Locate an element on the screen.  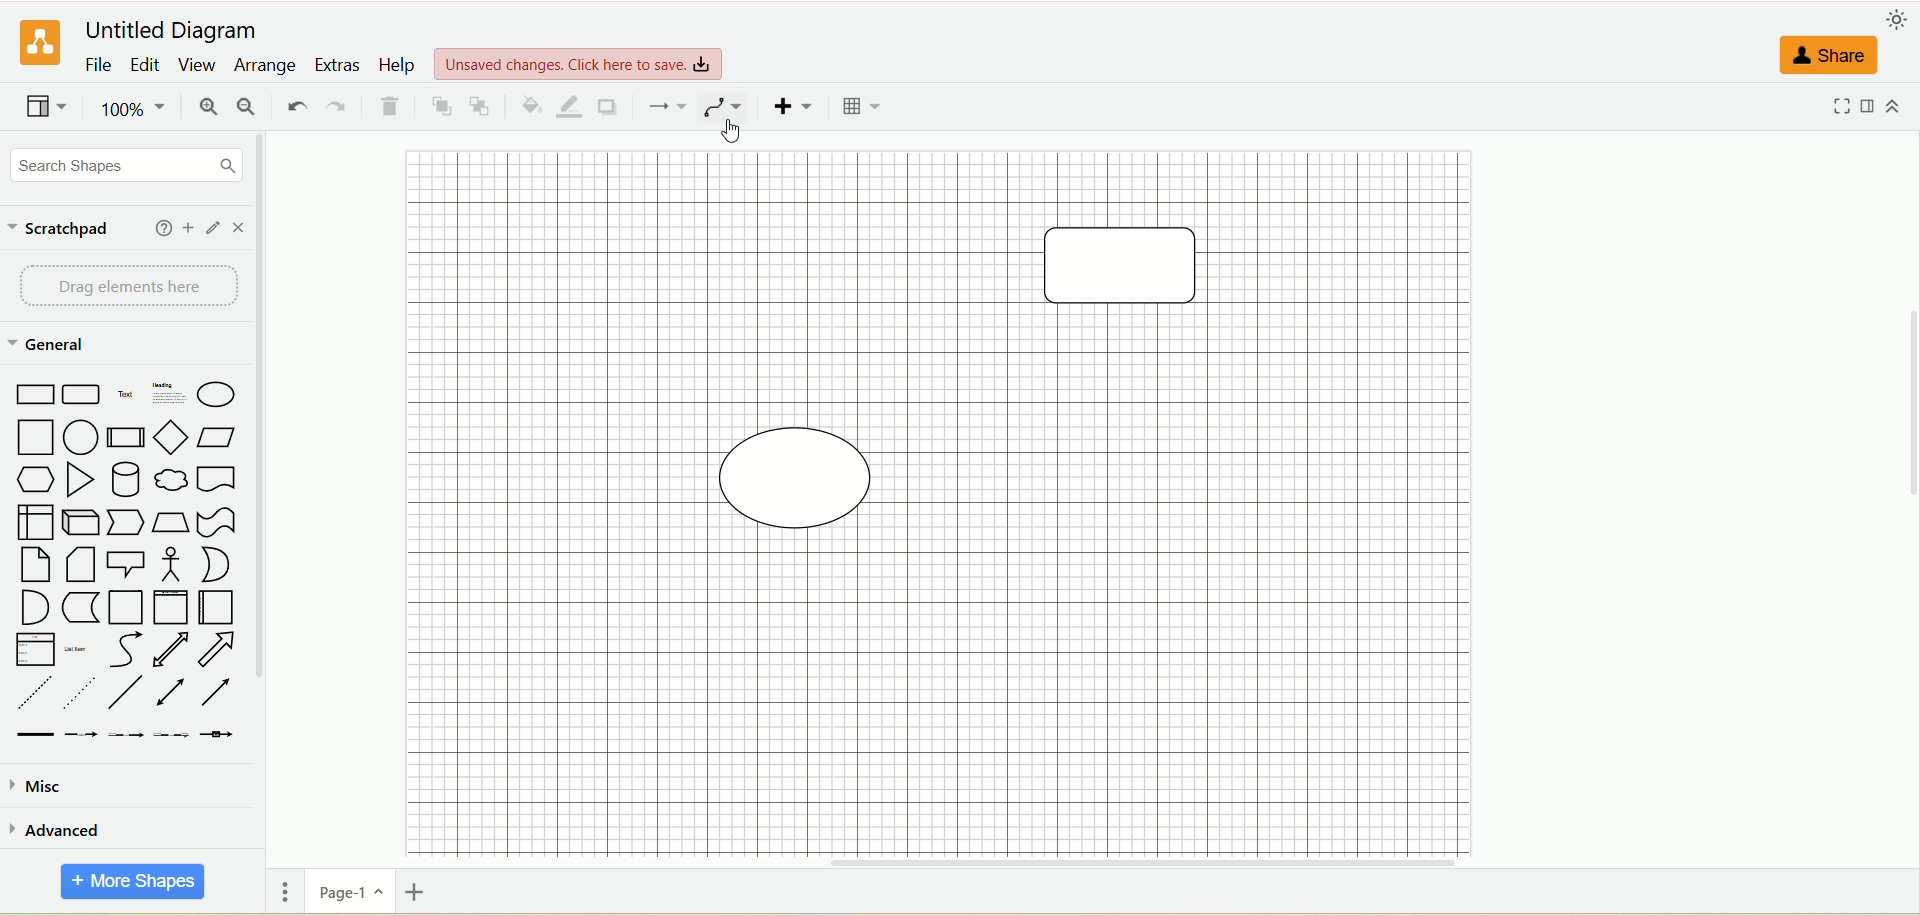
expand/collapse is located at coordinates (1893, 109).